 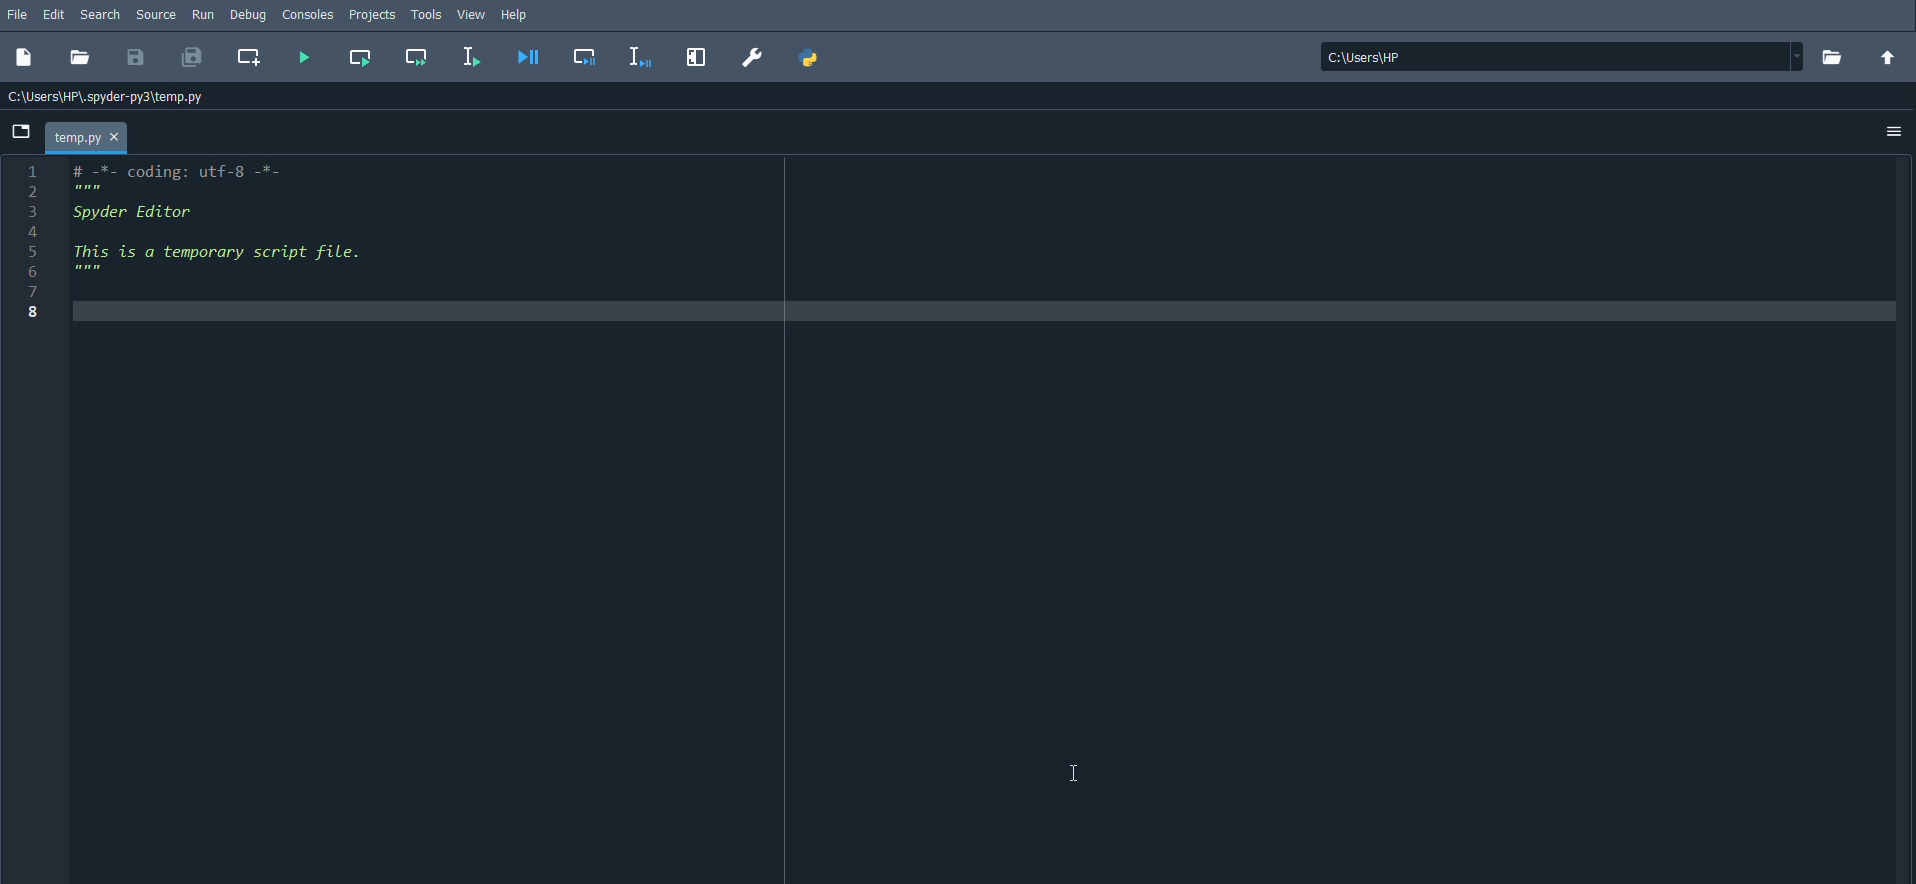 I want to click on Debug selection or current line, so click(x=638, y=57).